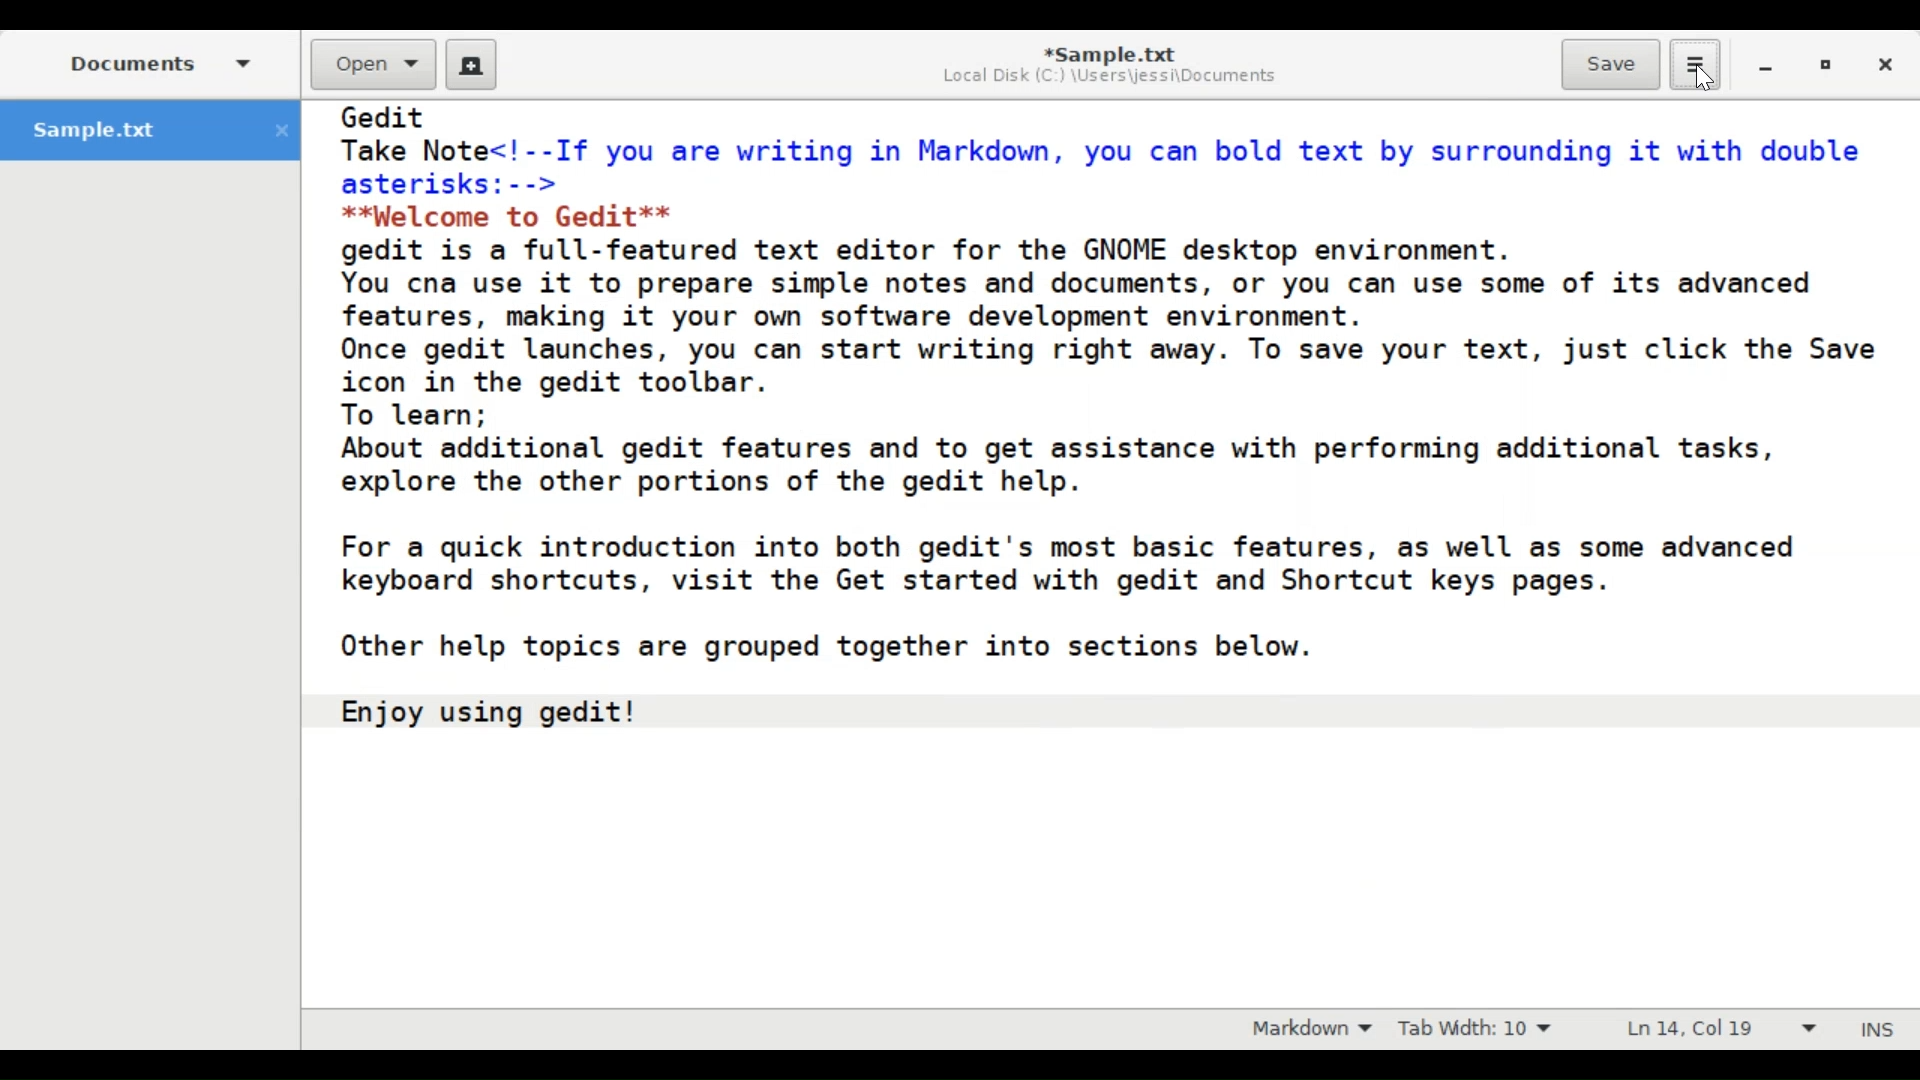 The width and height of the screenshot is (1920, 1080). What do you see at coordinates (1312, 1029) in the screenshot?
I see `Highlight Mode: Markdown` at bounding box center [1312, 1029].